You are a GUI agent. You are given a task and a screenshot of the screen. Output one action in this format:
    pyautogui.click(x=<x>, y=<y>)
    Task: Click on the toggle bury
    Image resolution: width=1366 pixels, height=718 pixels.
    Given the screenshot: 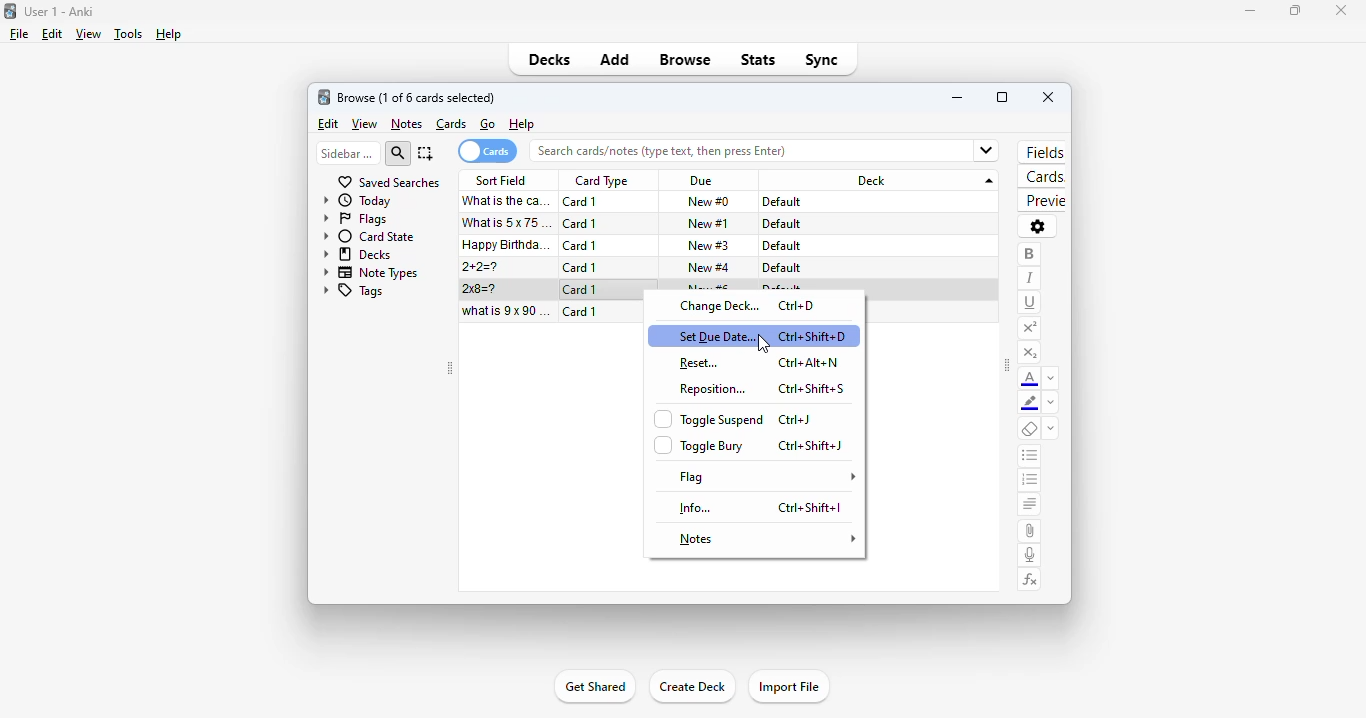 What is the action you would take?
    pyautogui.click(x=698, y=446)
    